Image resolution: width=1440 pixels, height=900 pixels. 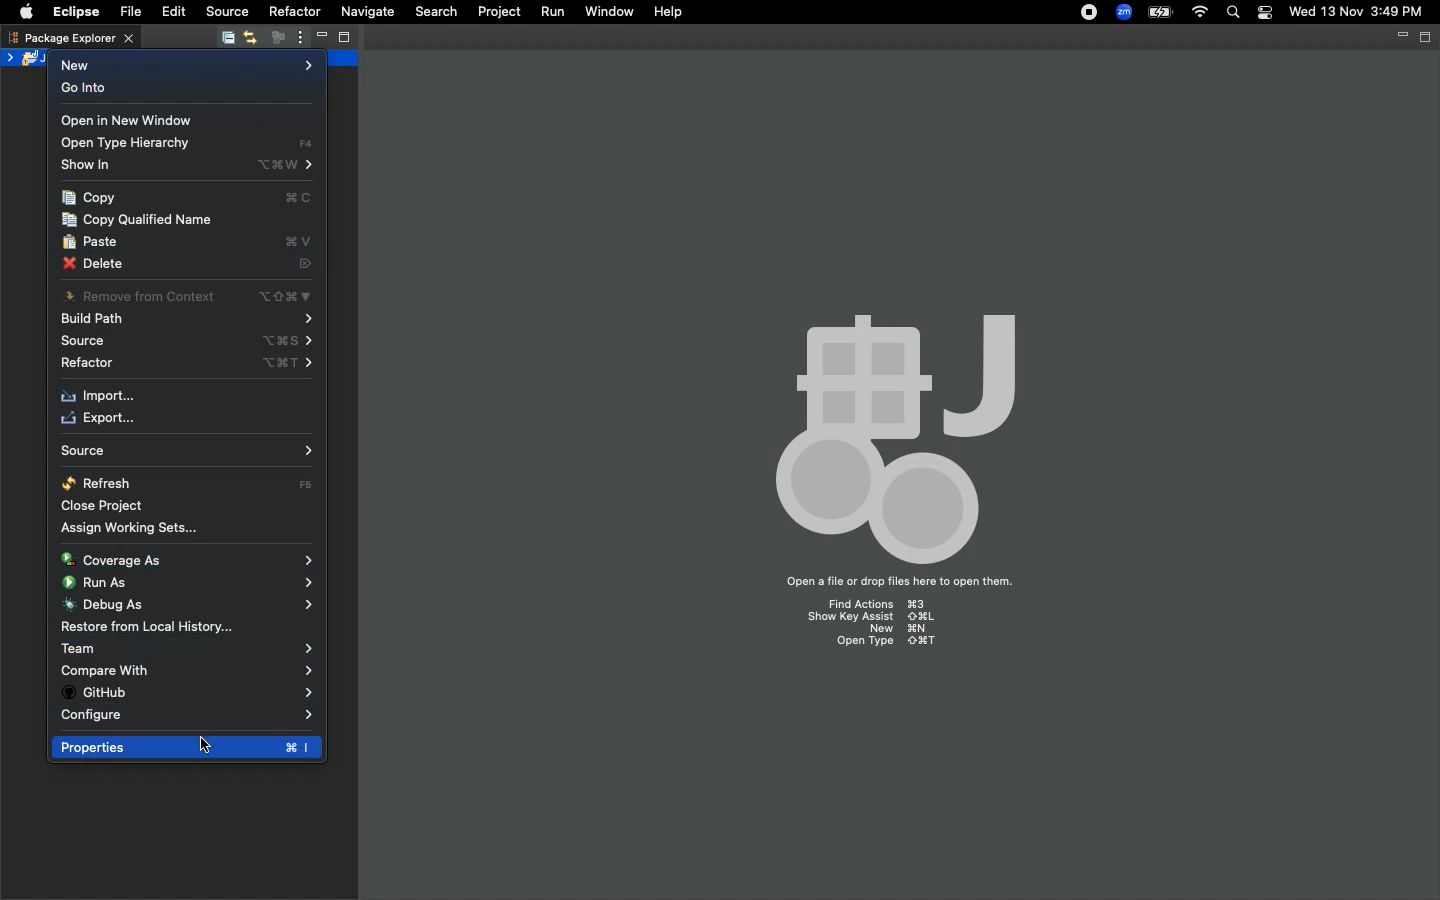 What do you see at coordinates (187, 296) in the screenshot?
I see `Remove from context` at bounding box center [187, 296].